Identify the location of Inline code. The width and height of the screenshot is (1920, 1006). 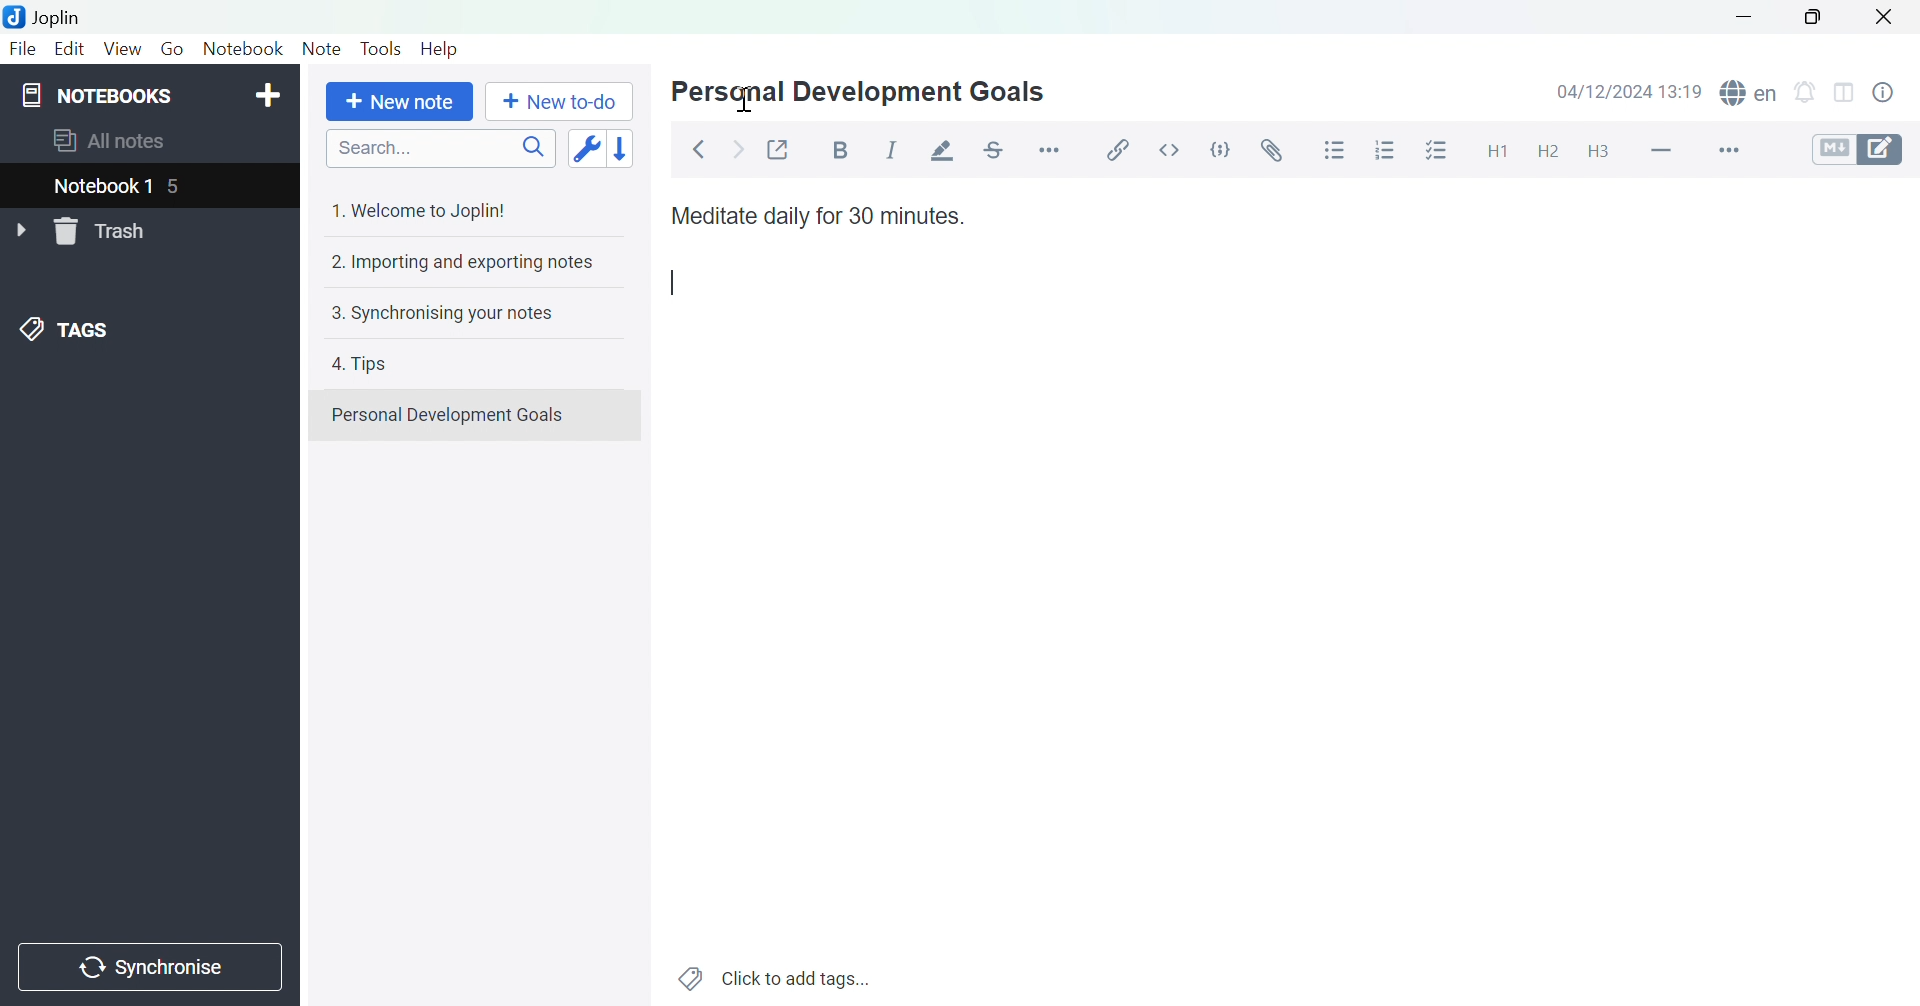
(1167, 152).